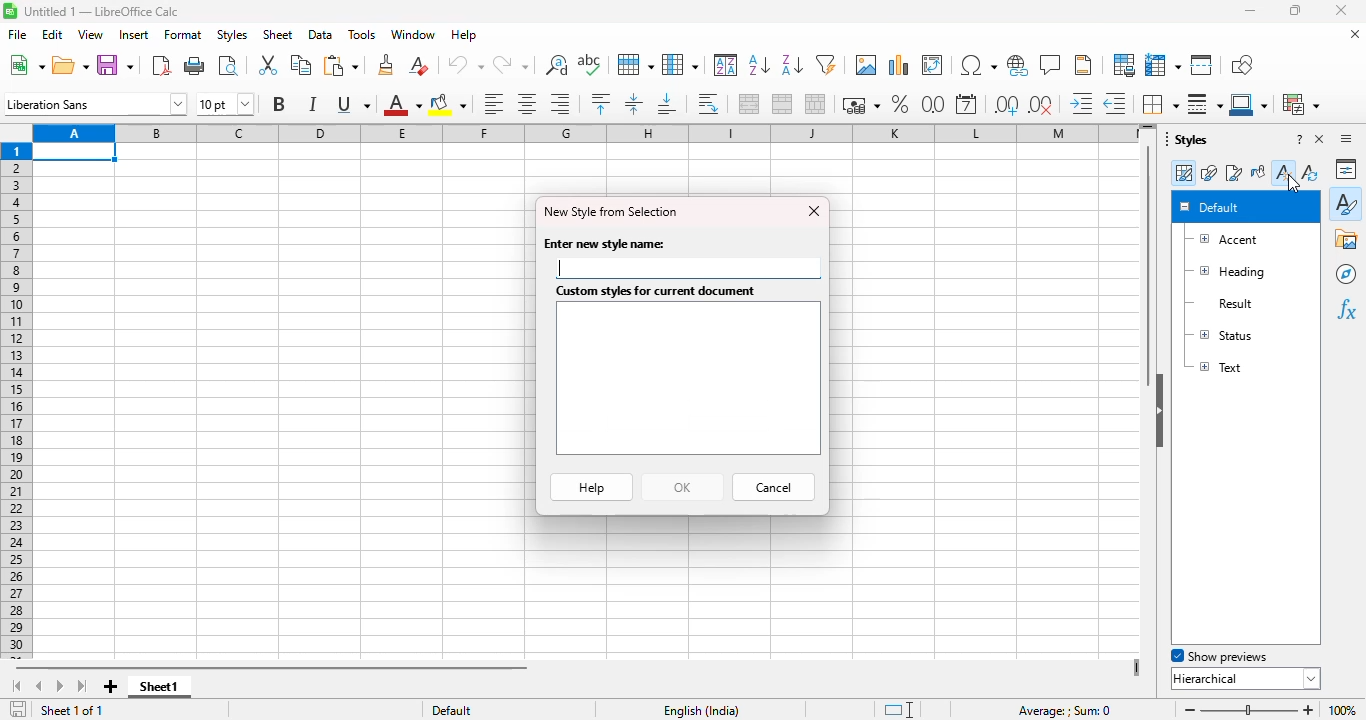 The width and height of the screenshot is (1366, 720). I want to click on define print area, so click(1124, 65).